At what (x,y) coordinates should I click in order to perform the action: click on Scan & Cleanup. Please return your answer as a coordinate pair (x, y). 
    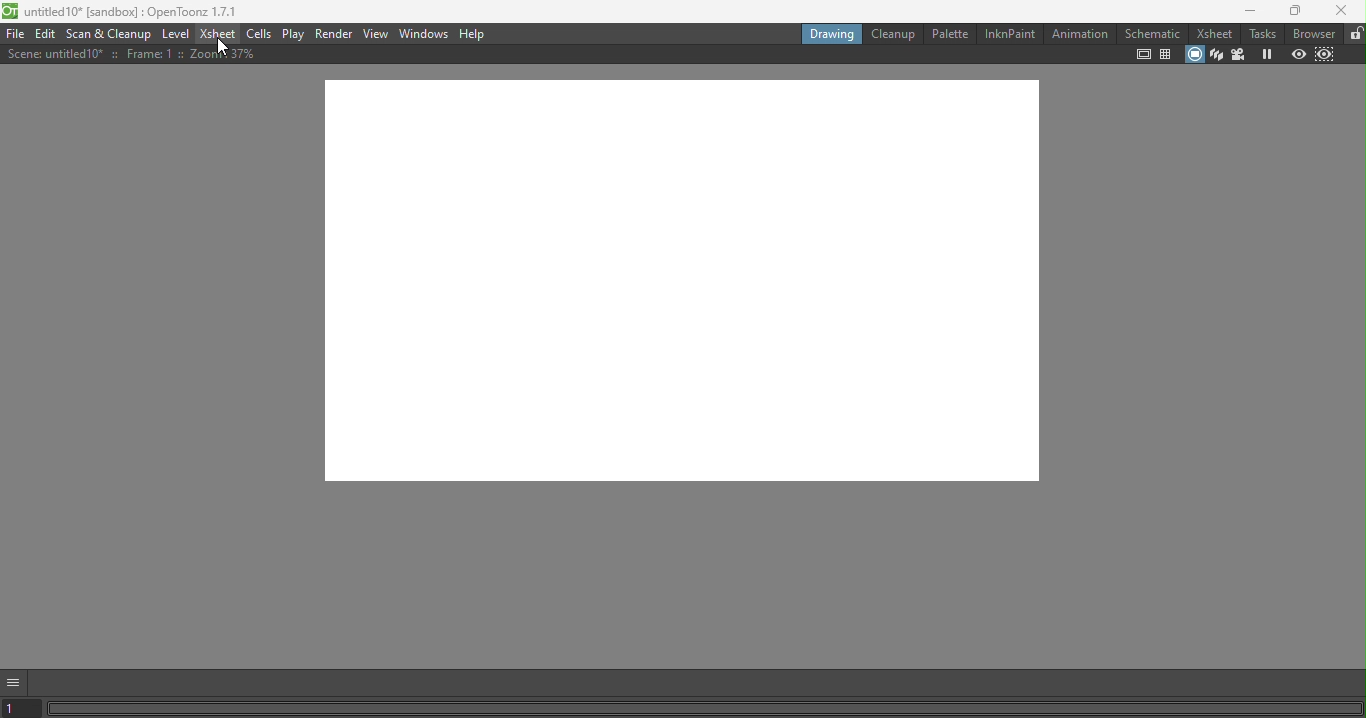
    Looking at the image, I should click on (113, 34).